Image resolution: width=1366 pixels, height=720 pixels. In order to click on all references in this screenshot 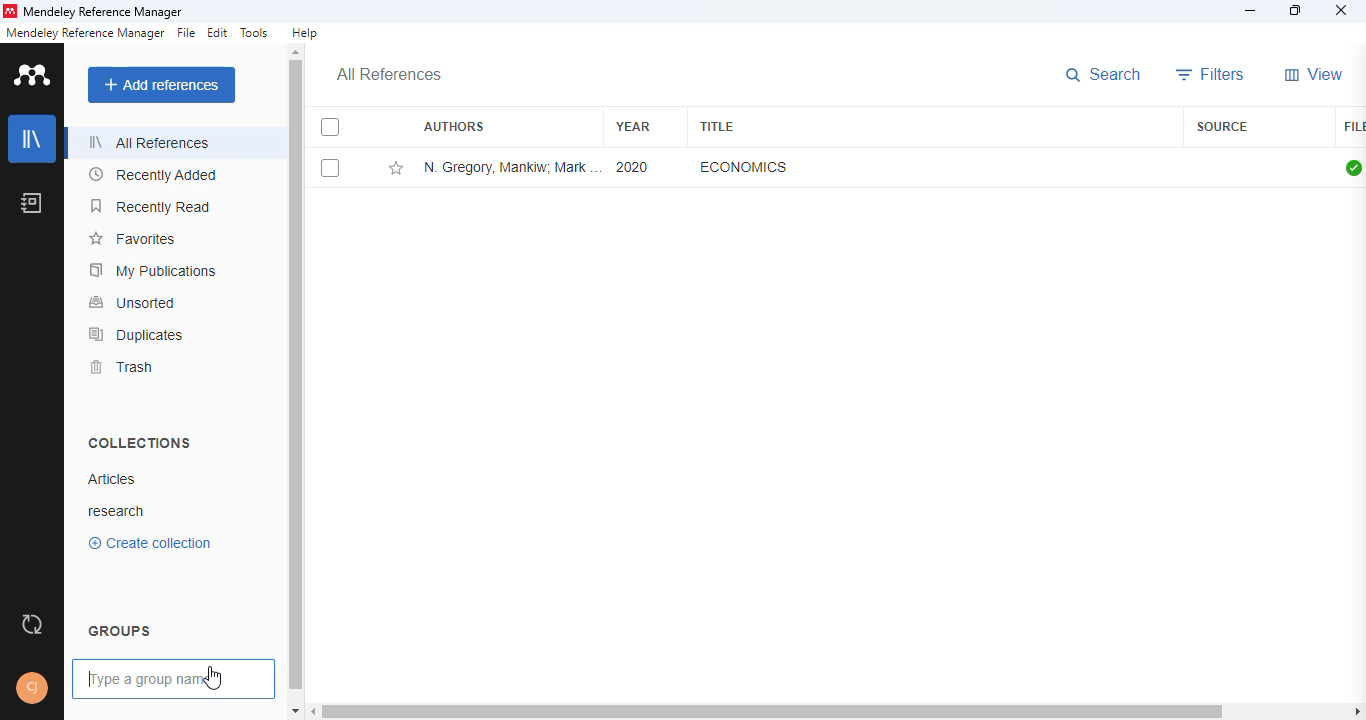, I will do `click(149, 142)`.